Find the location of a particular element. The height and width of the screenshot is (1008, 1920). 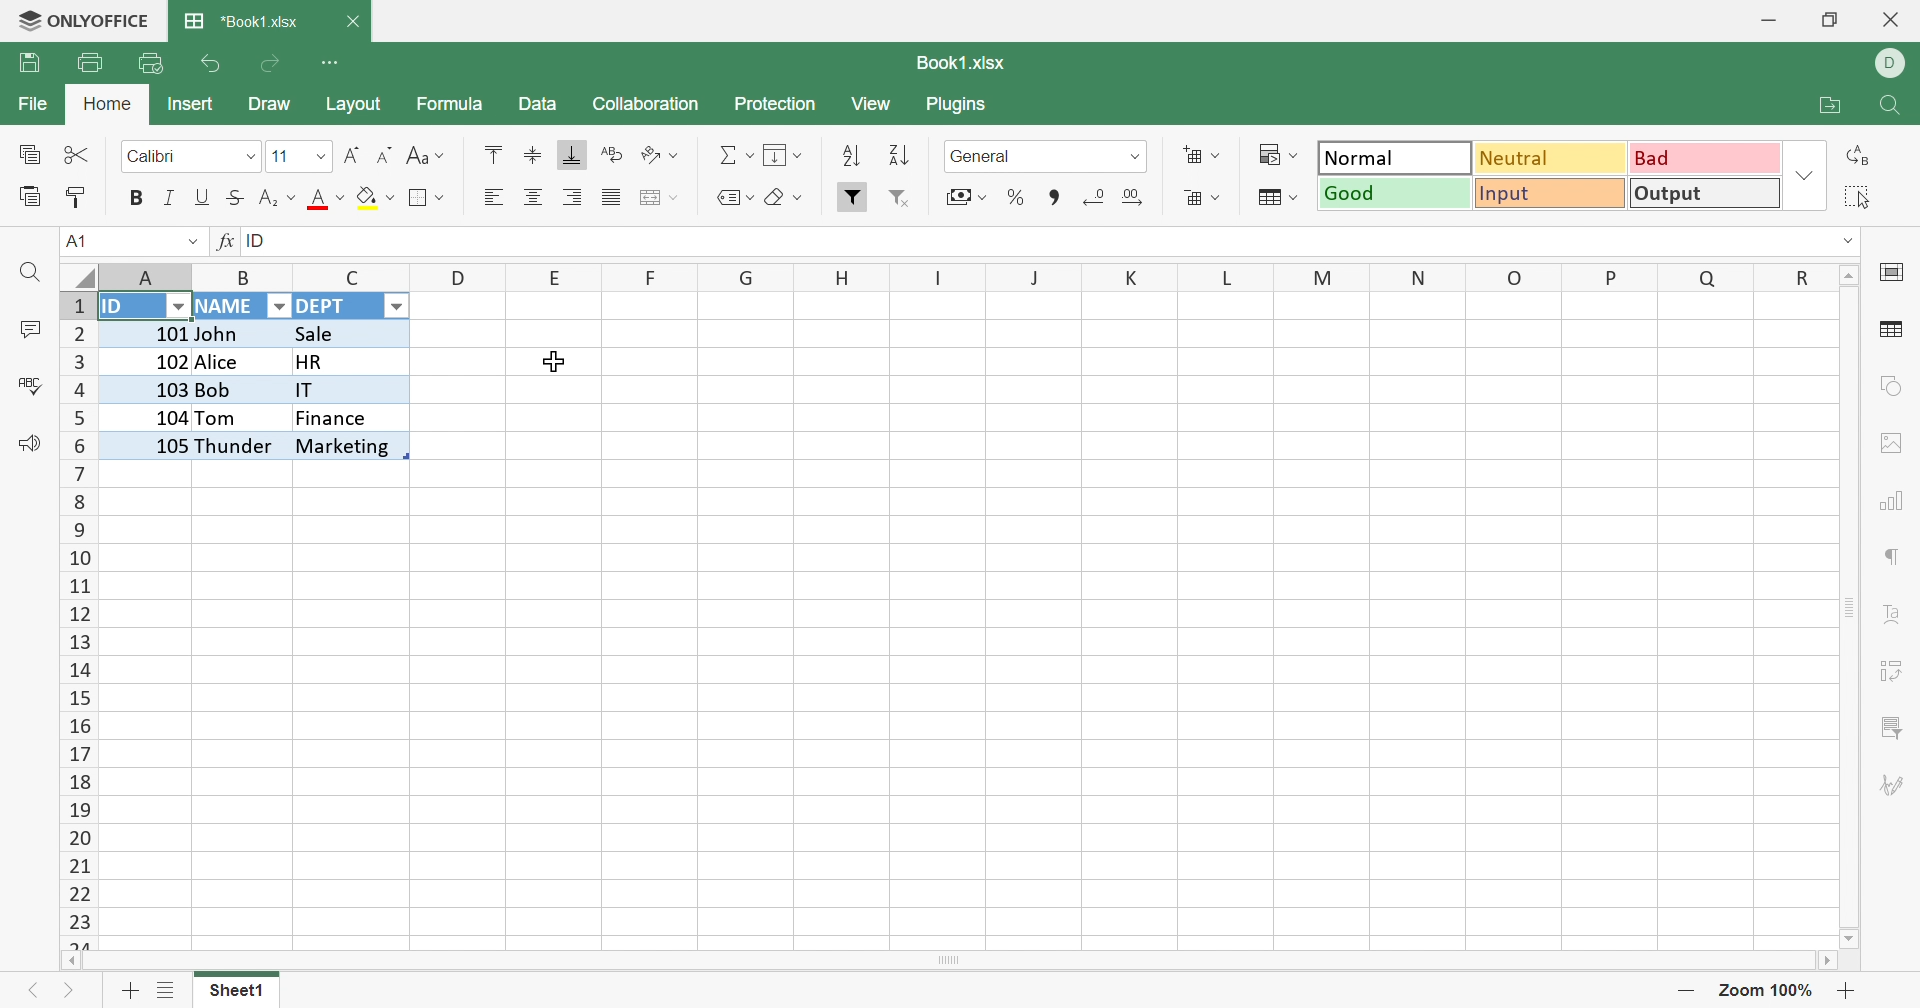

Zoom In is located at coordinates (1846, 991).